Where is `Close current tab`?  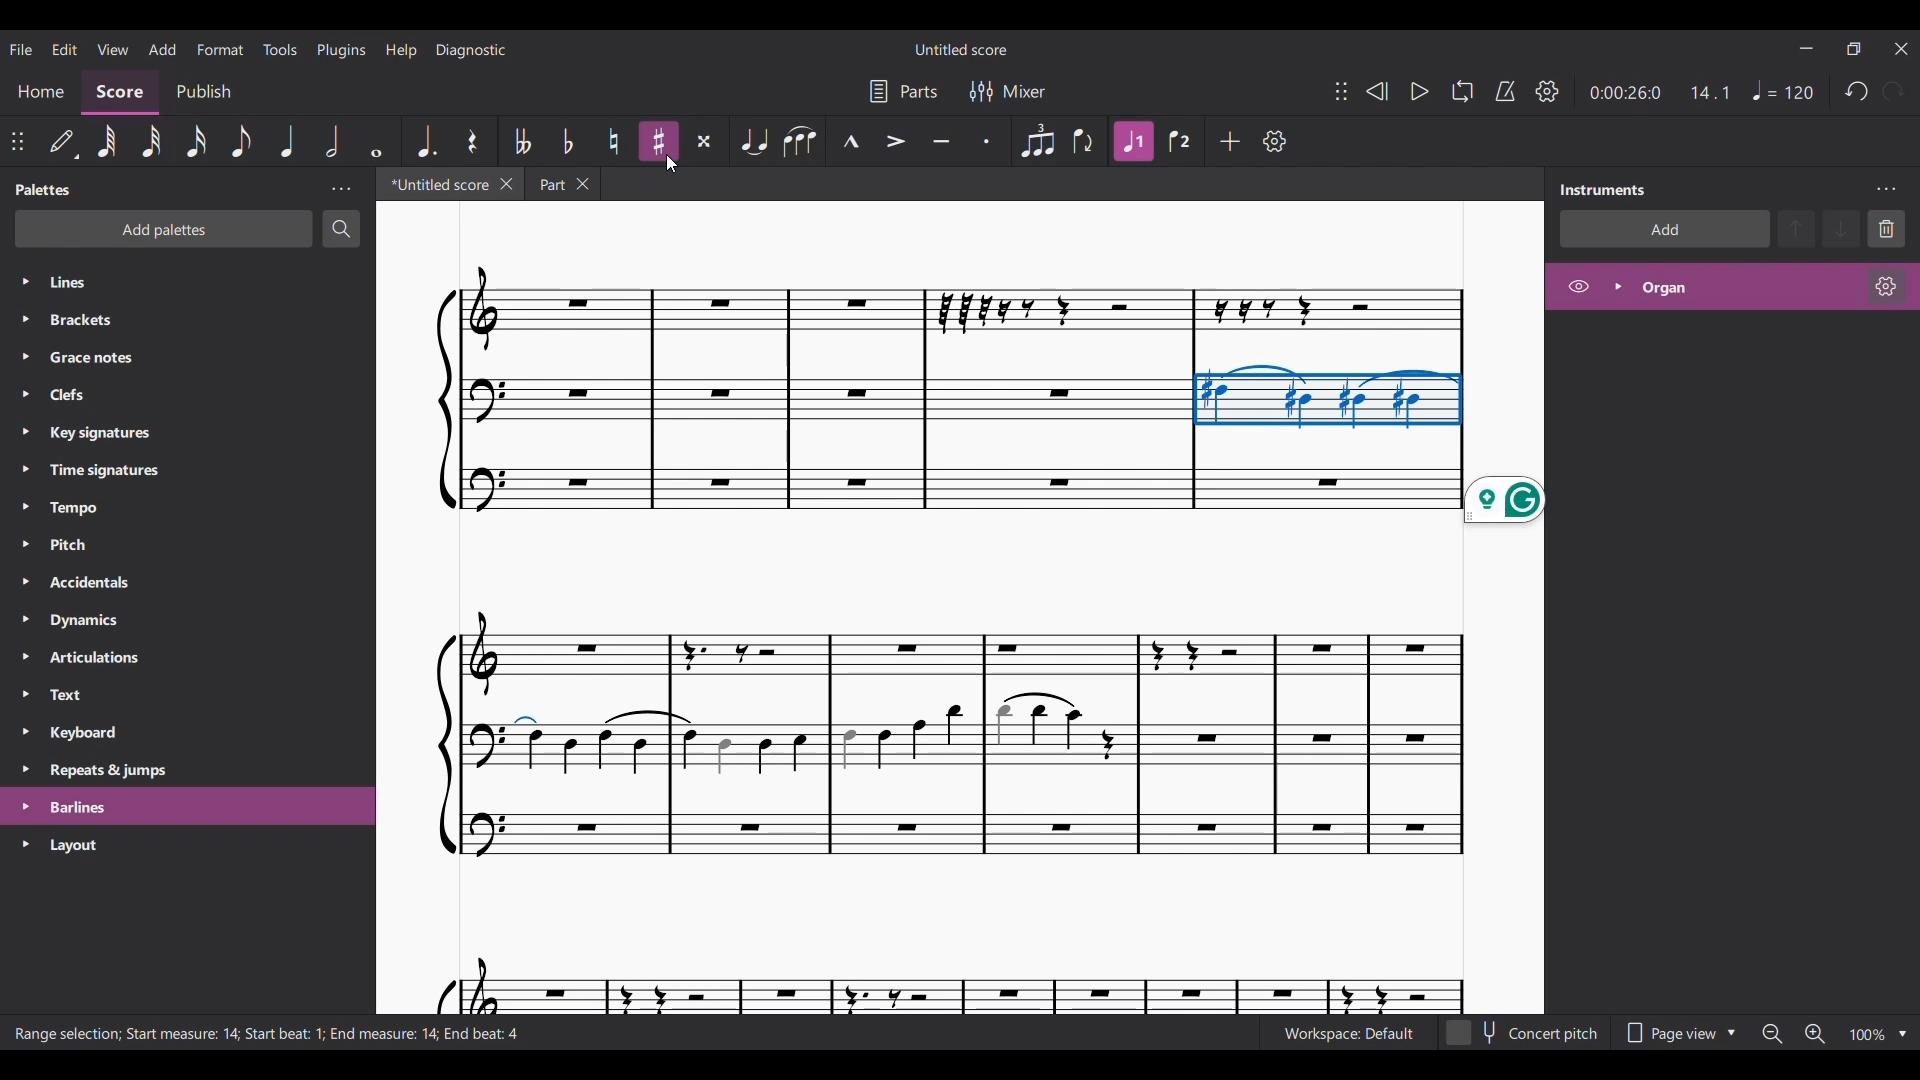
Close current tab is located at coordinates (506, 184).